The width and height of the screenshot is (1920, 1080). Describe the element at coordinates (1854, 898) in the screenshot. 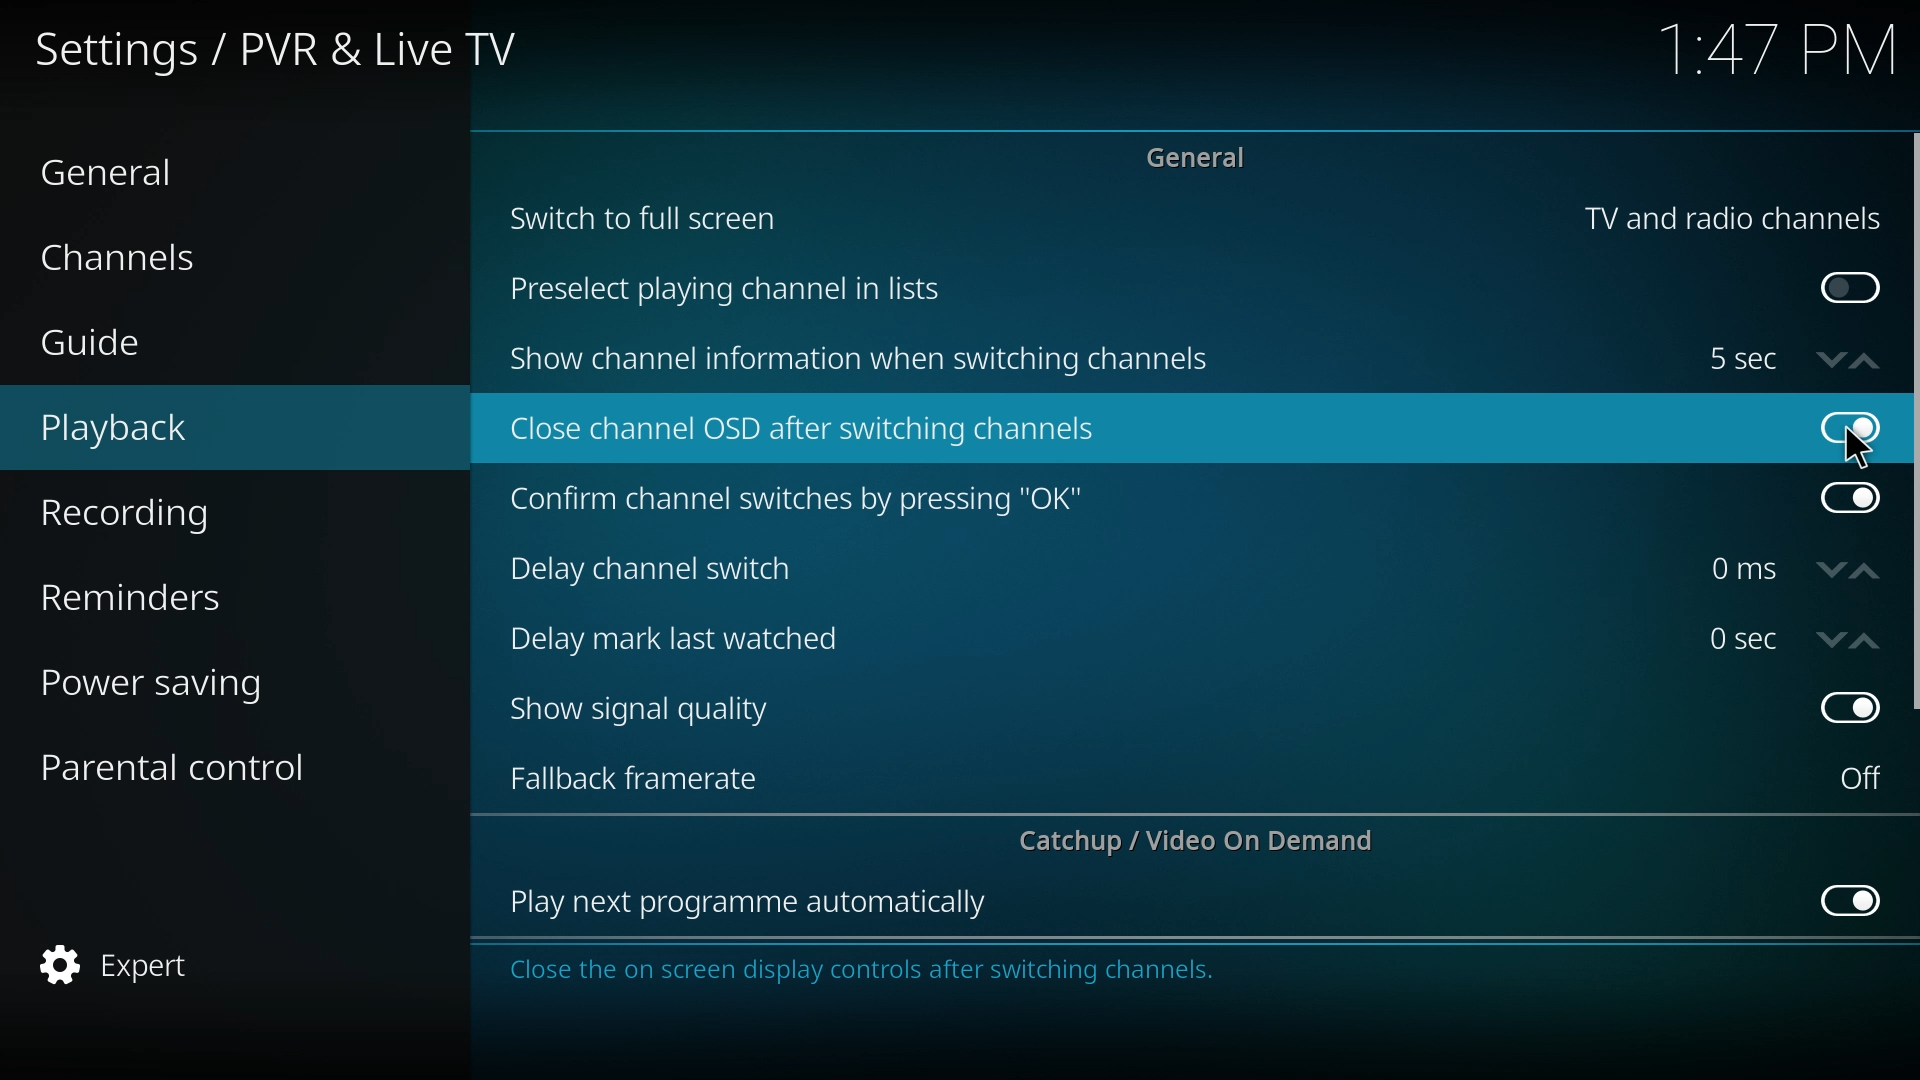

I see `off` at that location.